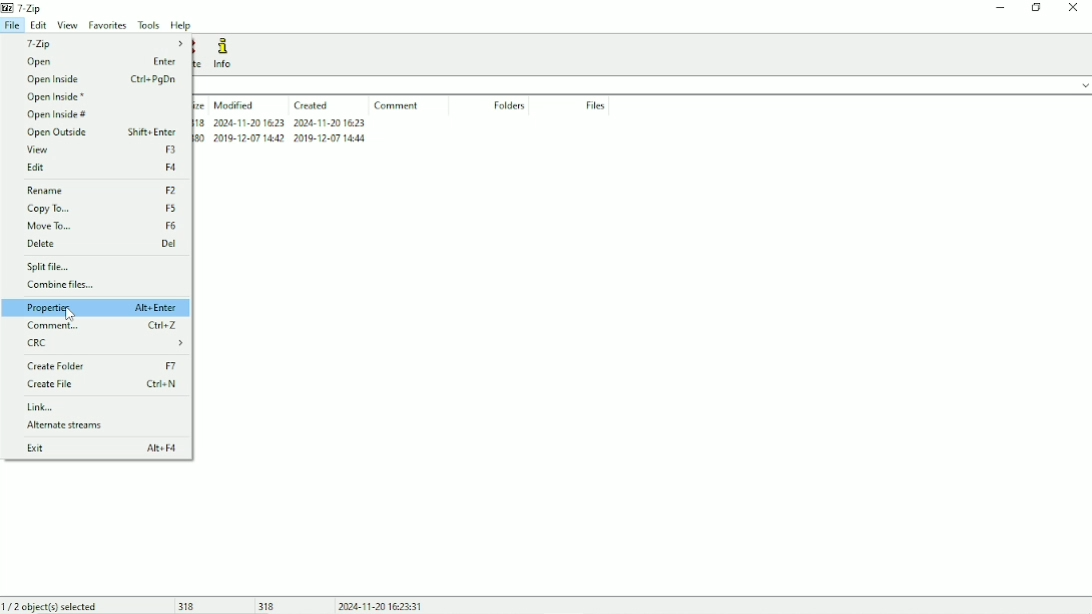 This screenshot has height=614, width=1092. Describe the element at coordinates (38, 26) in the screenshot. I see `Edit` at that location.